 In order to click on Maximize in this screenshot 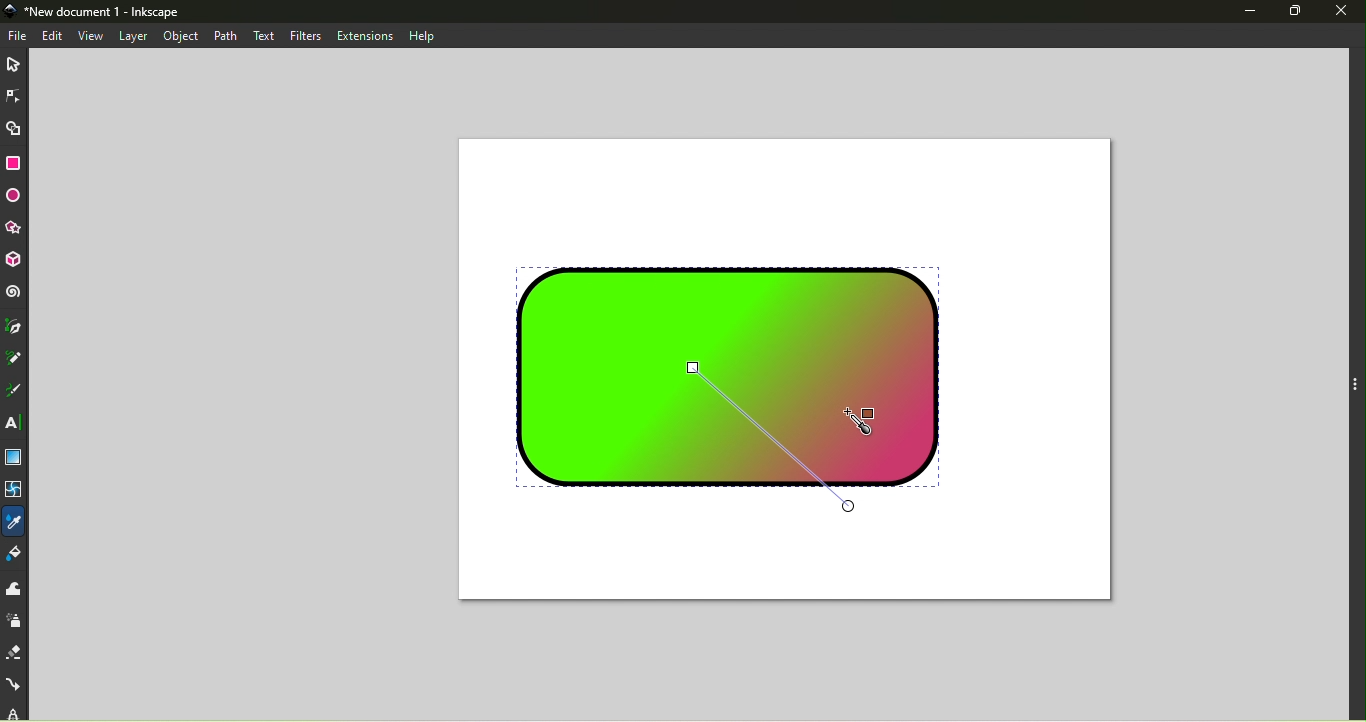, I will do `click(1301, 11)`.